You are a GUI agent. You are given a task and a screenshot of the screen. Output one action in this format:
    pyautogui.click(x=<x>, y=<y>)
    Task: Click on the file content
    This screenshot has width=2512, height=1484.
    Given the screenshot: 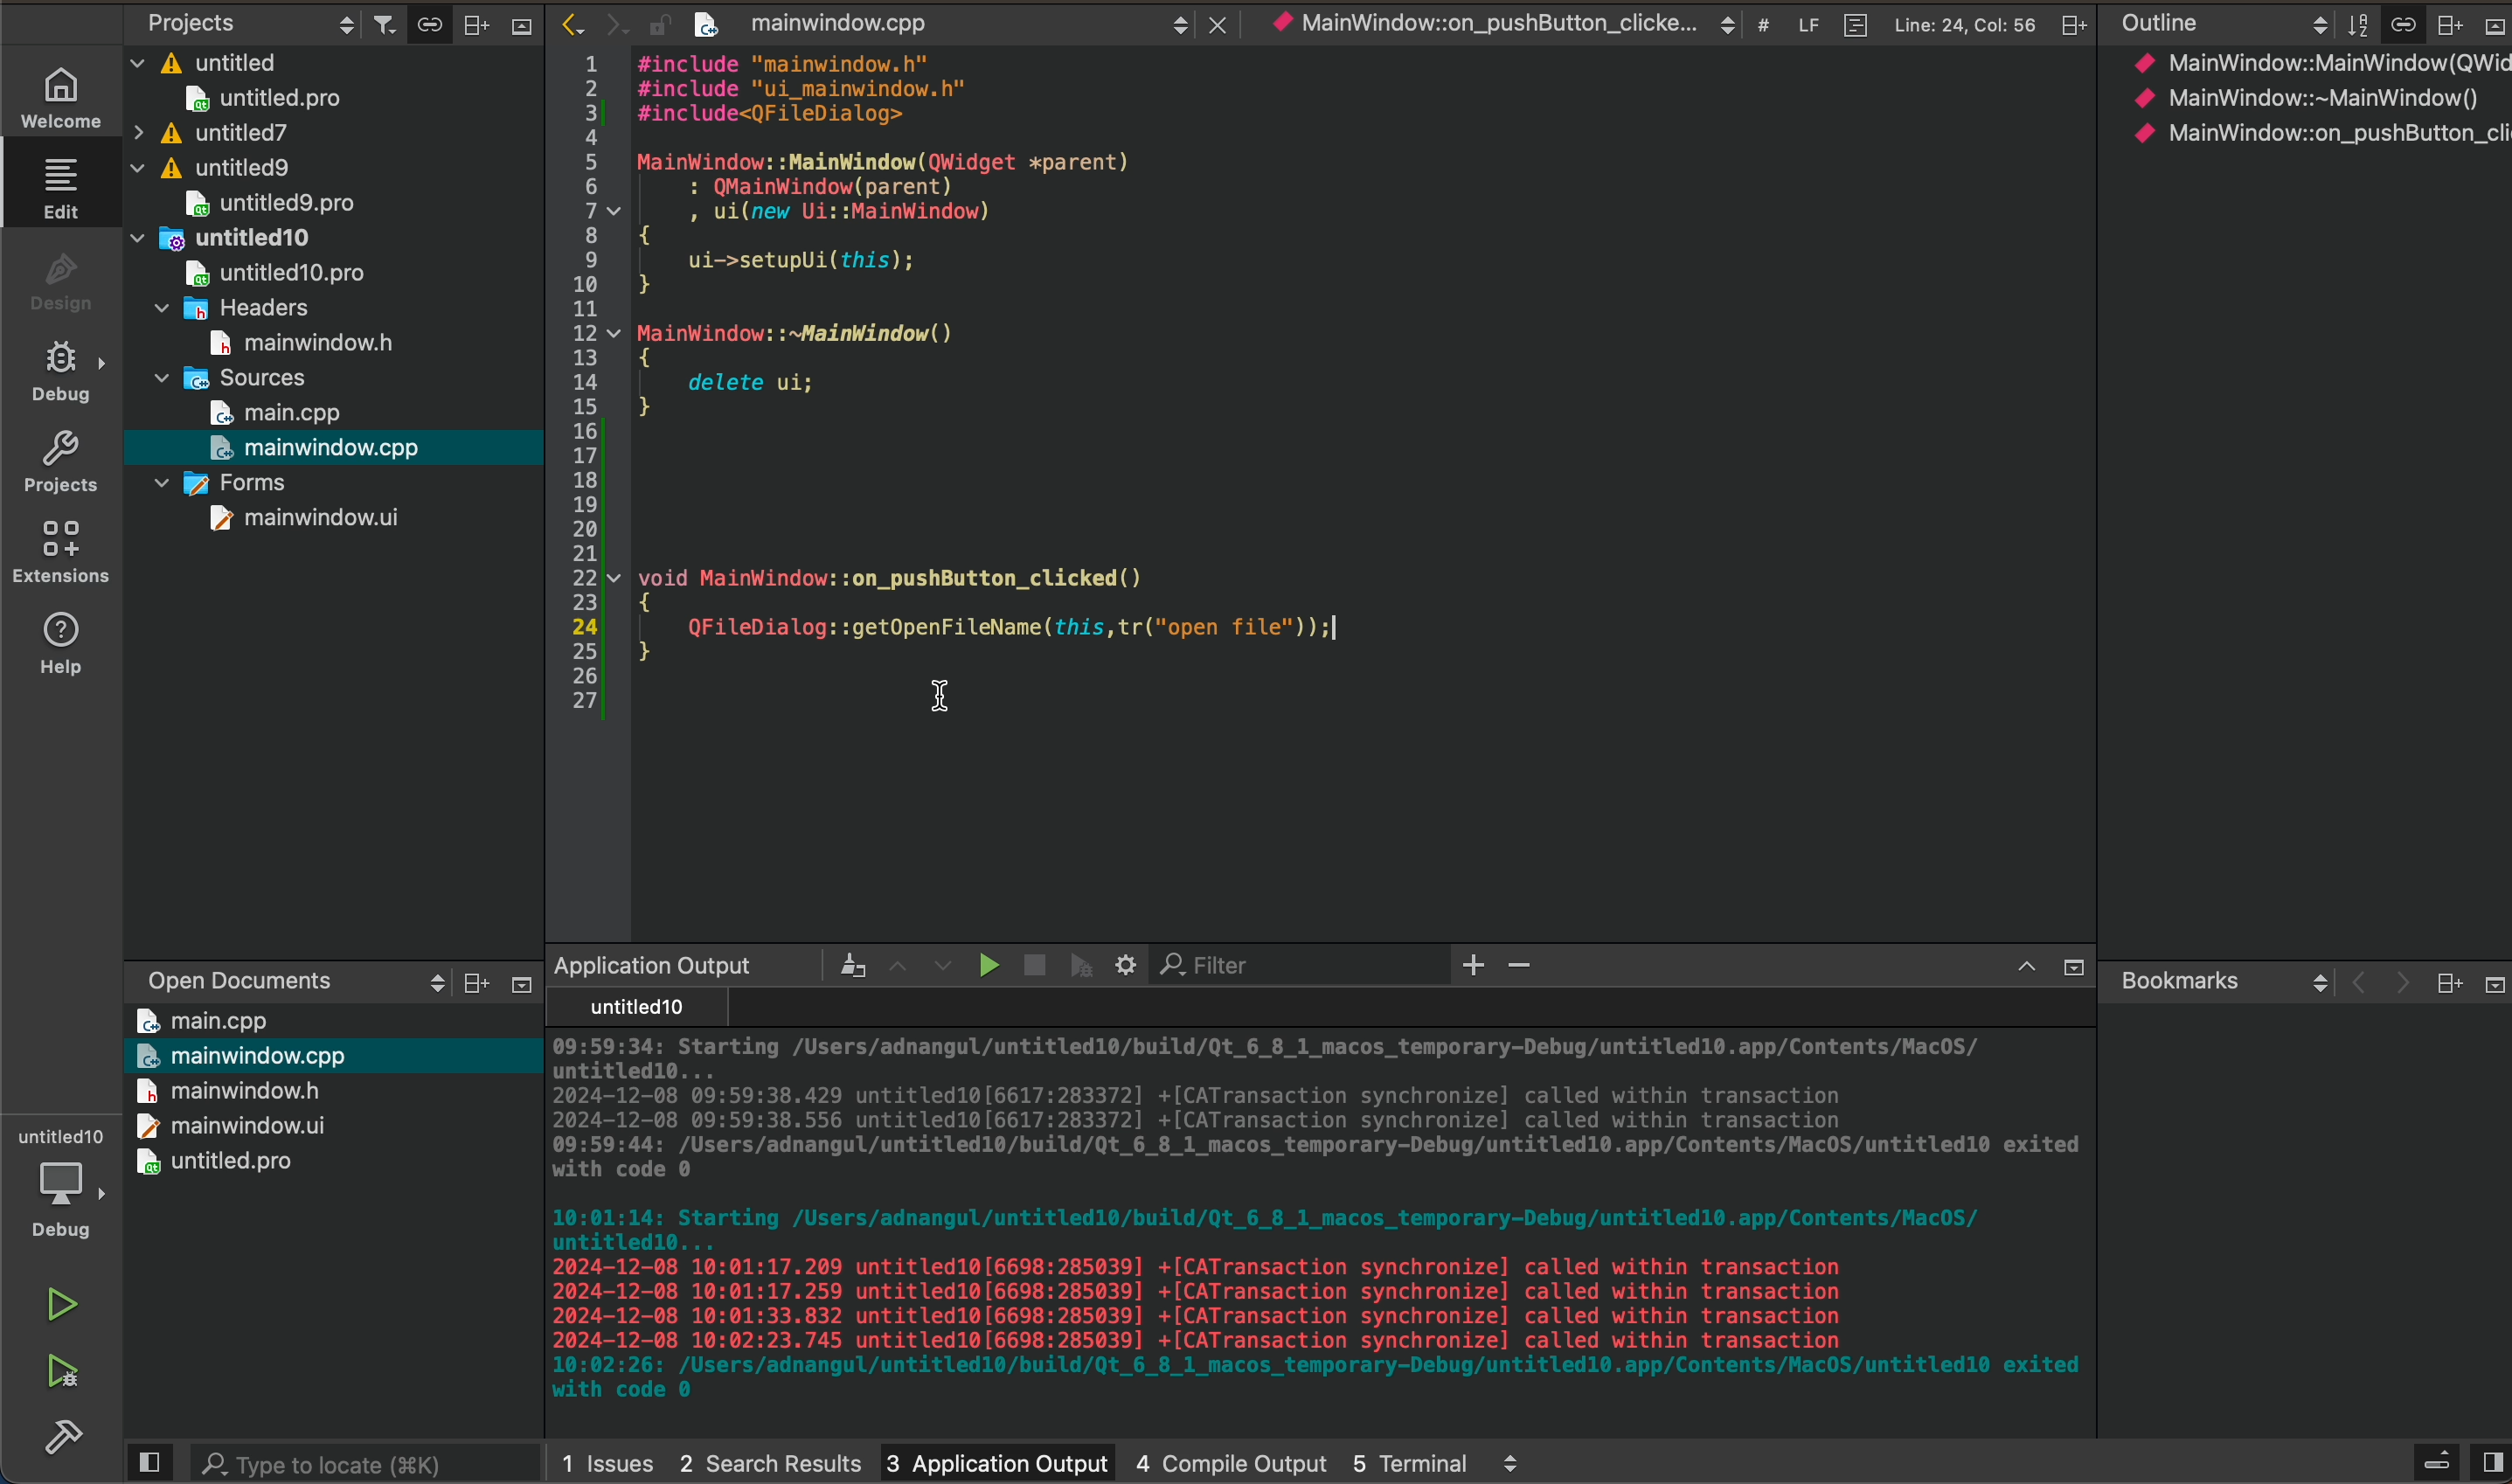 What is the action you would take?
    pyautogui.click(x=1365, y=362)
    